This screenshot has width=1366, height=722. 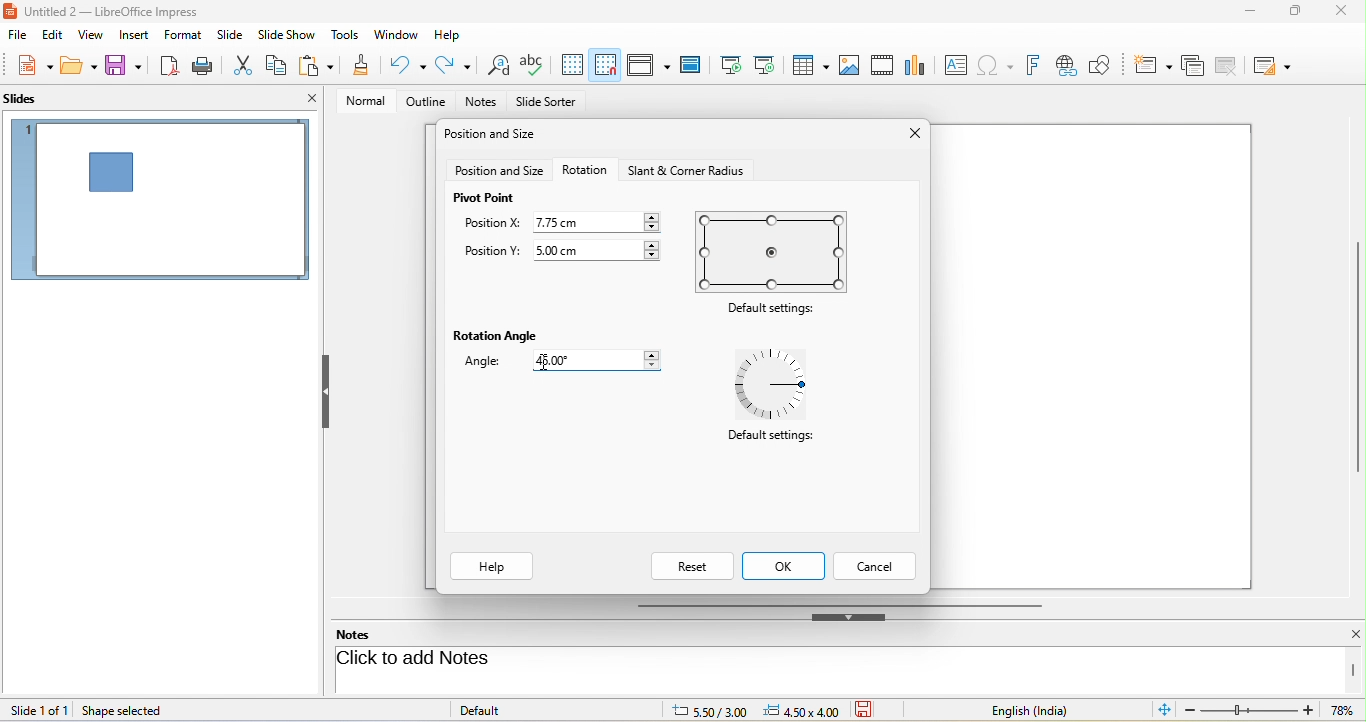 I want to click on spelling, so click(x=535, y=65).